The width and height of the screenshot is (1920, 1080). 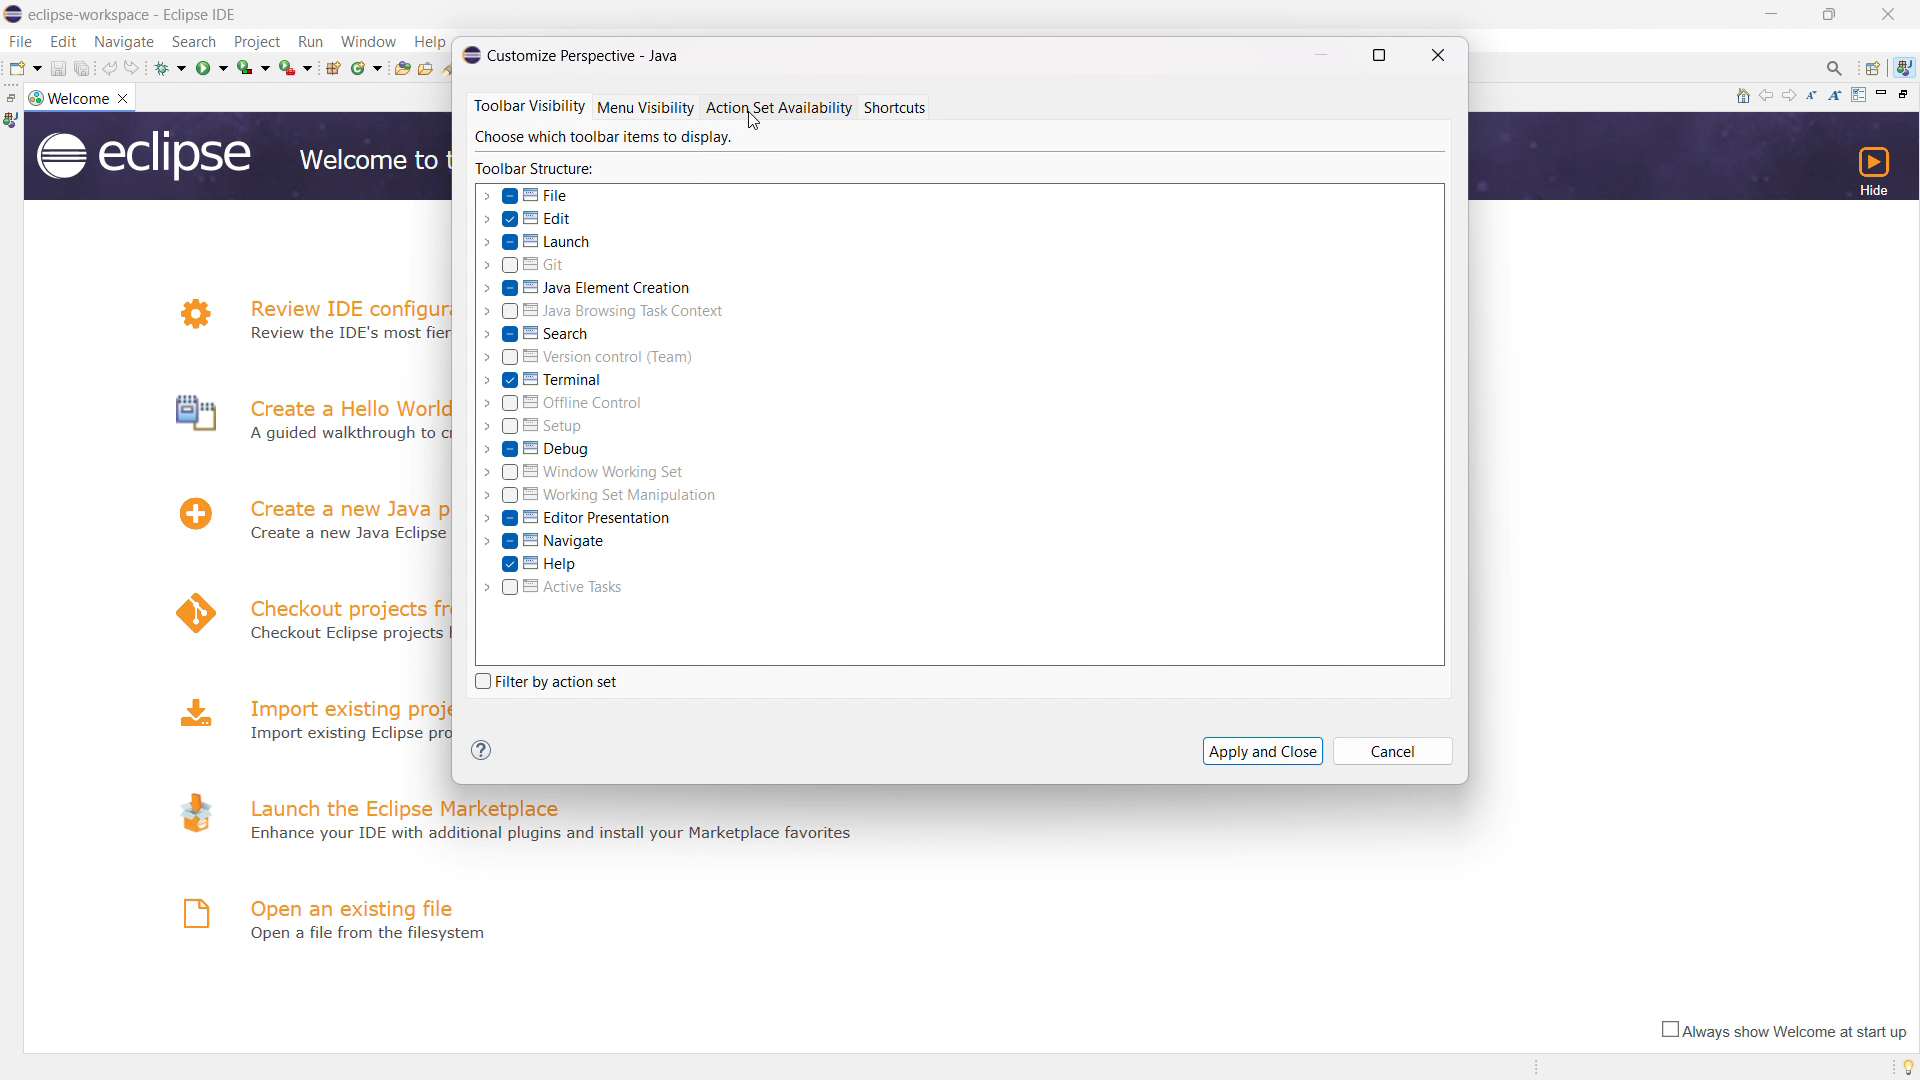 I want to click on version control (team), so click(x=587, y=356).